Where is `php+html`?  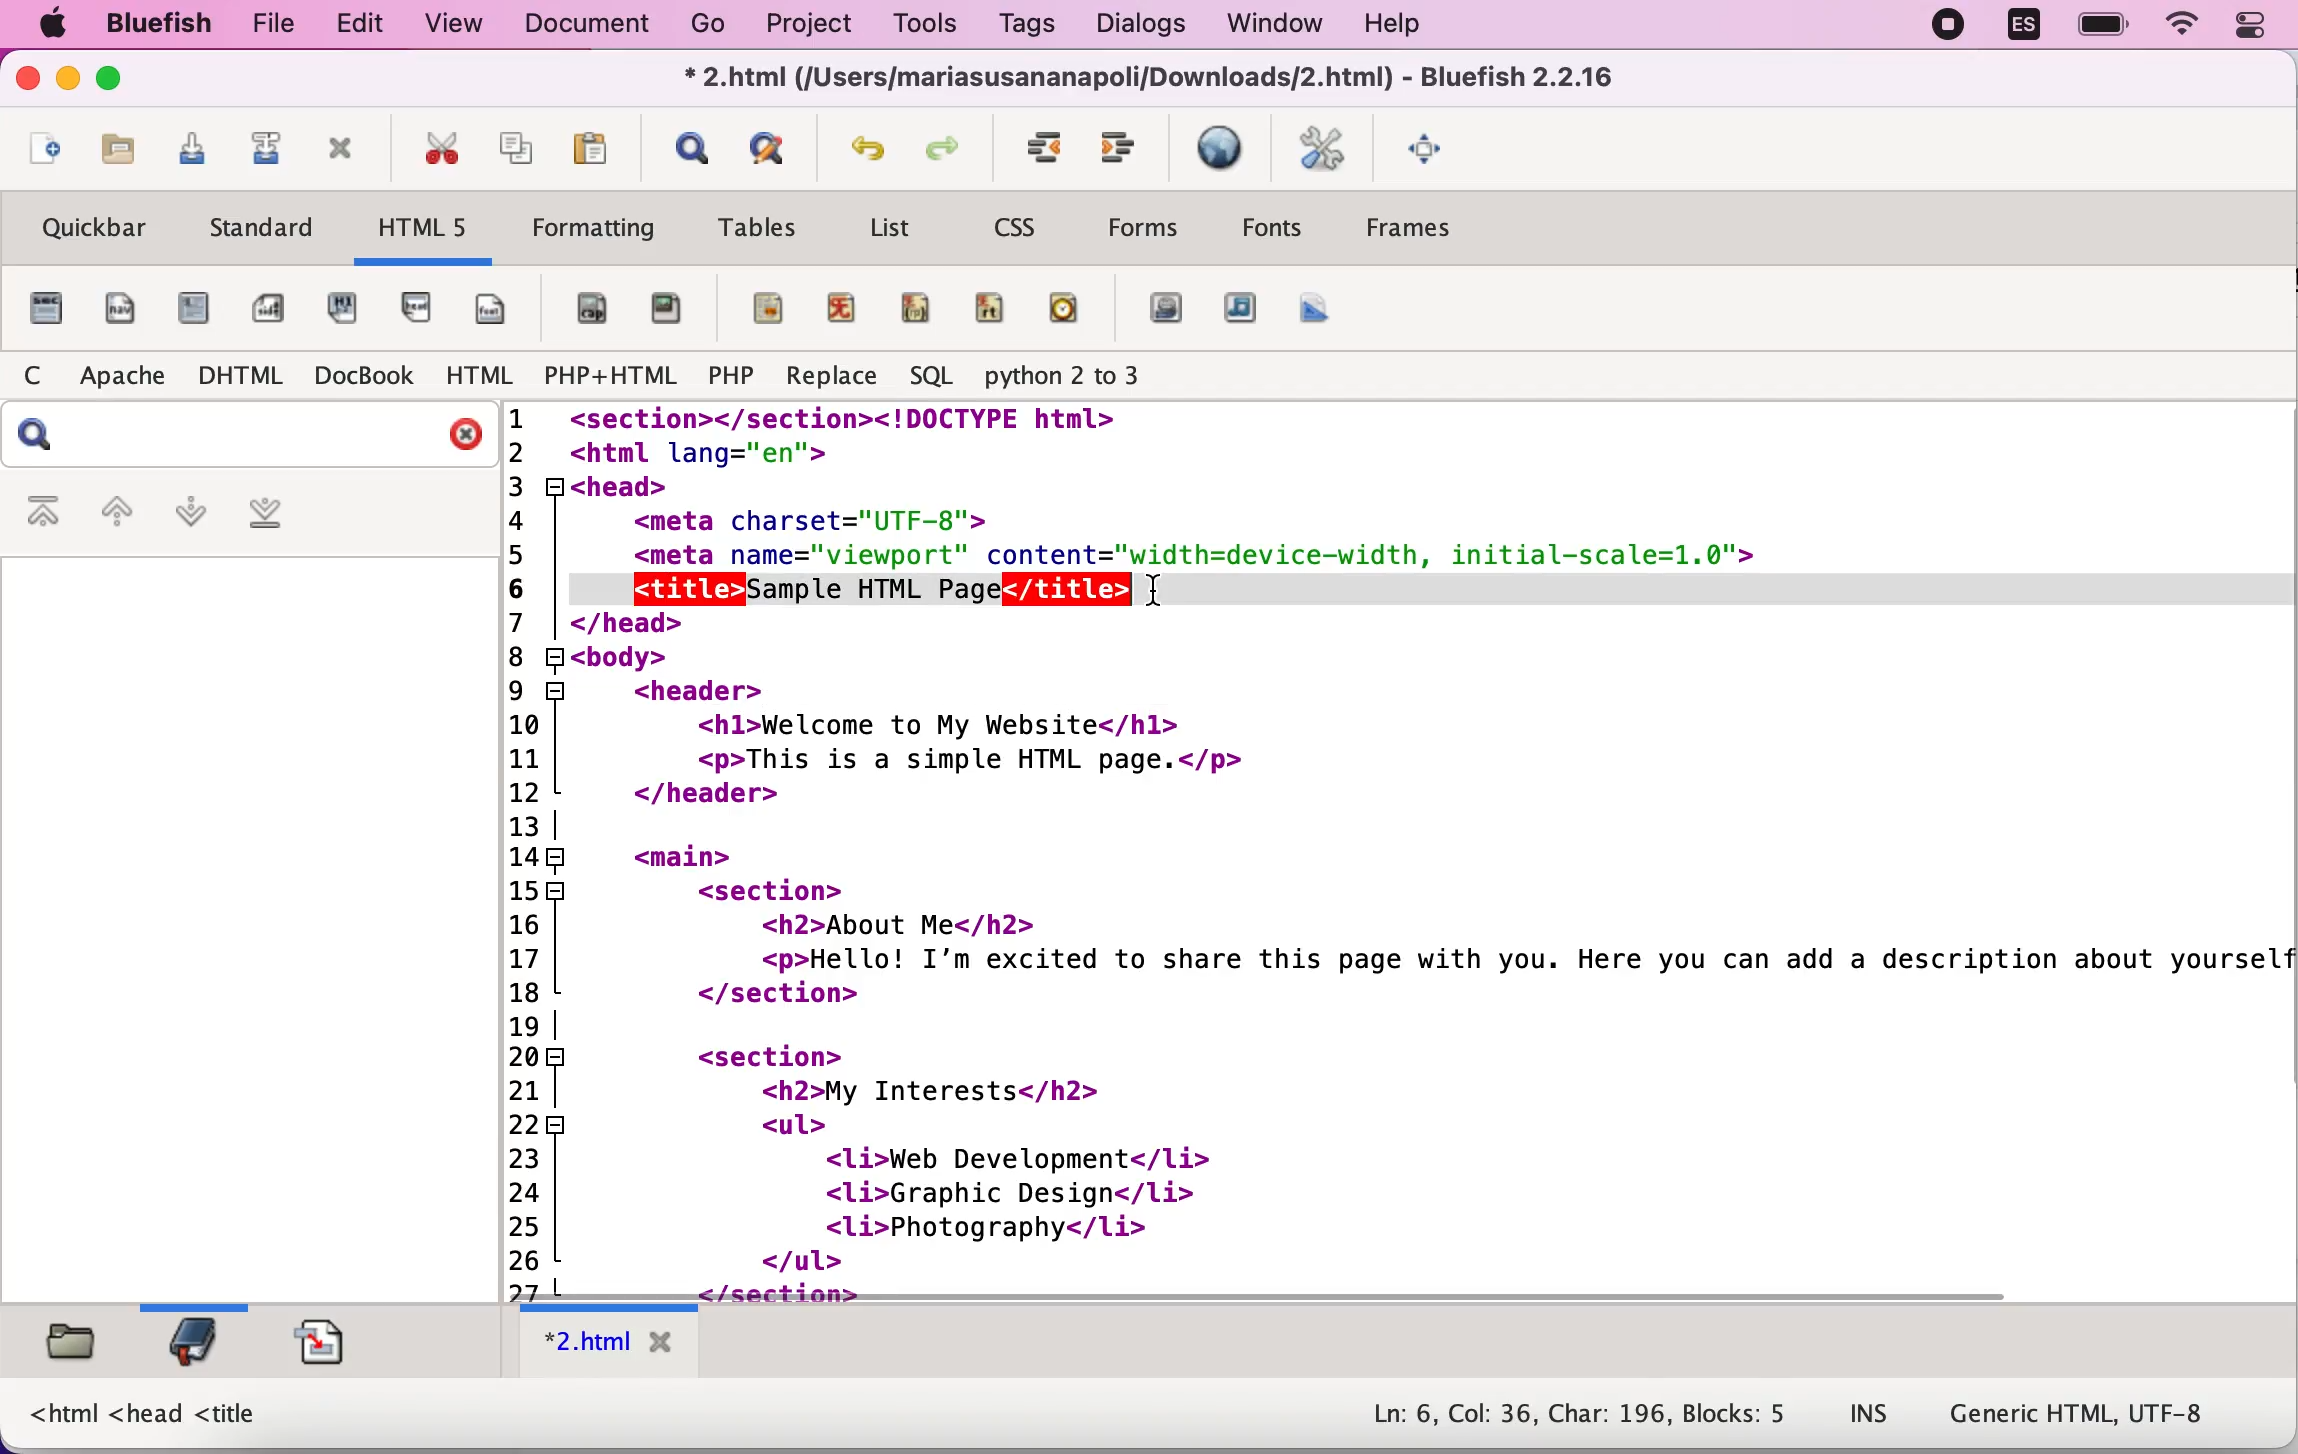 php+html is located at coordinates (612, 379).